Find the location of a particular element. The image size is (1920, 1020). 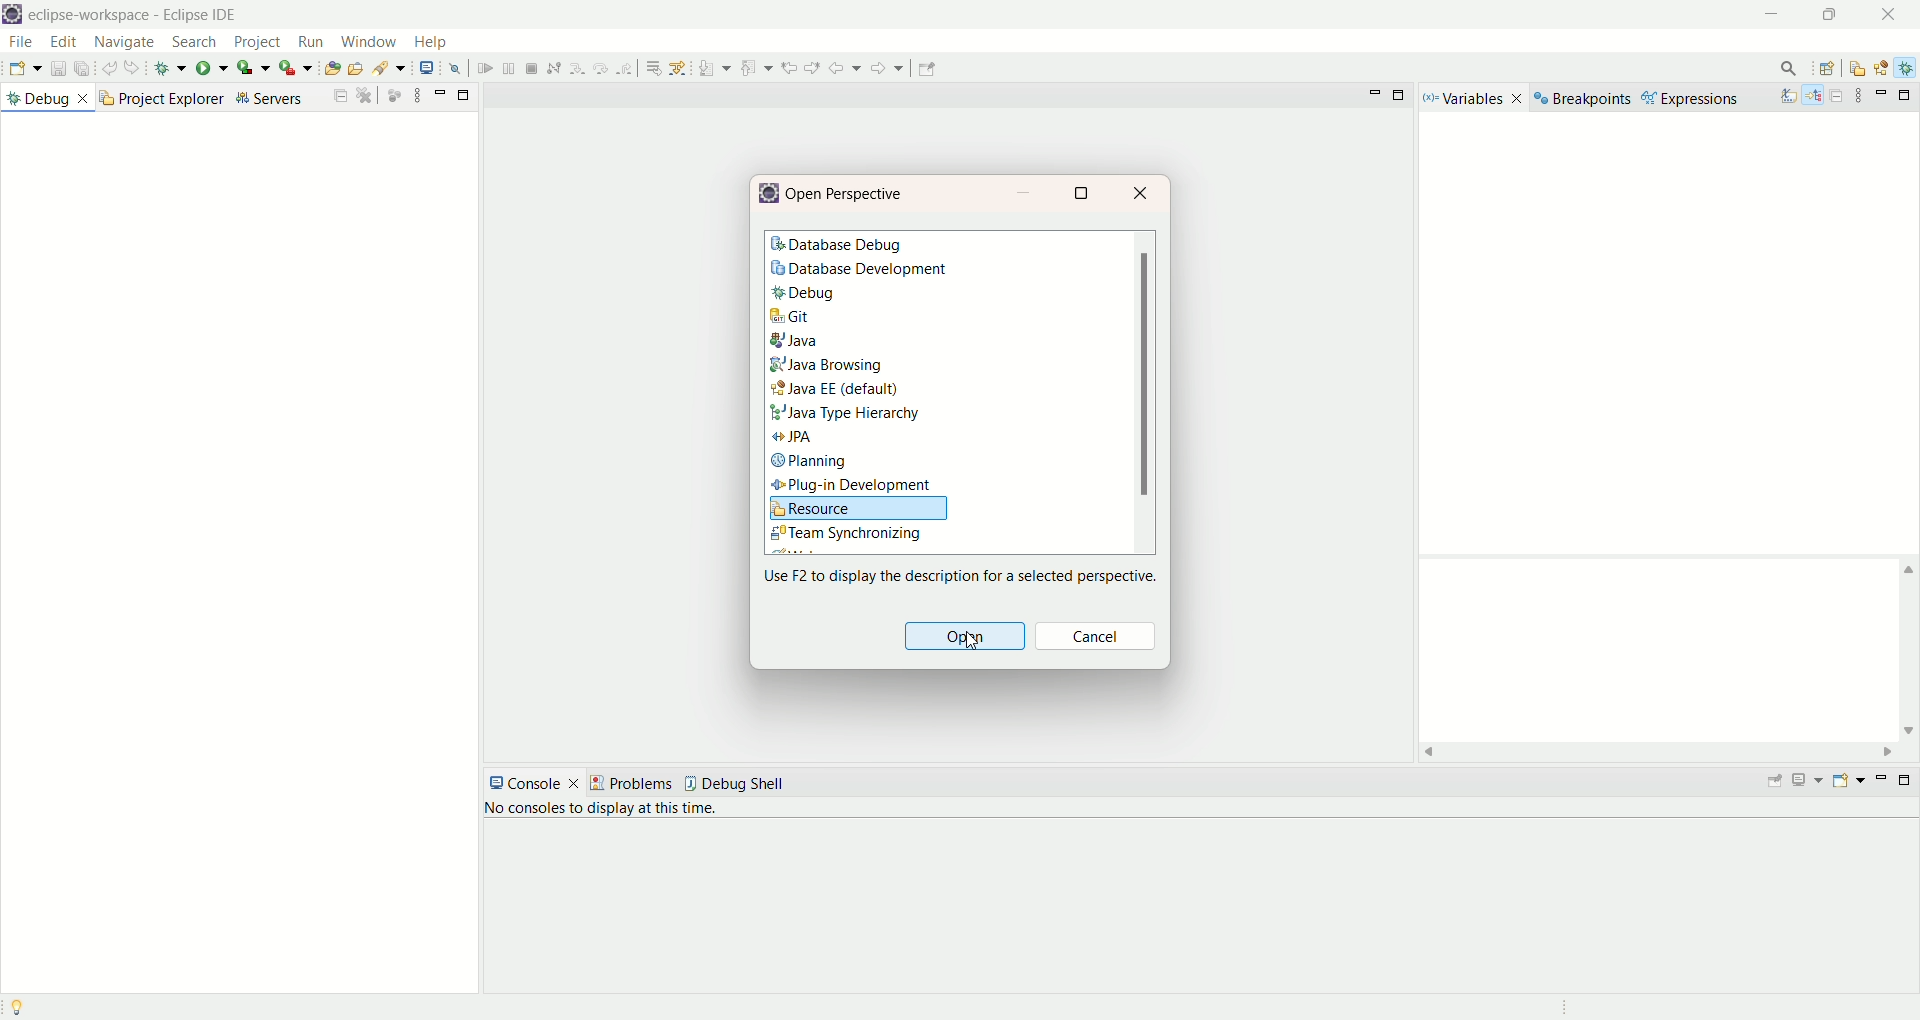

step into is located at coordinates (721, 68).